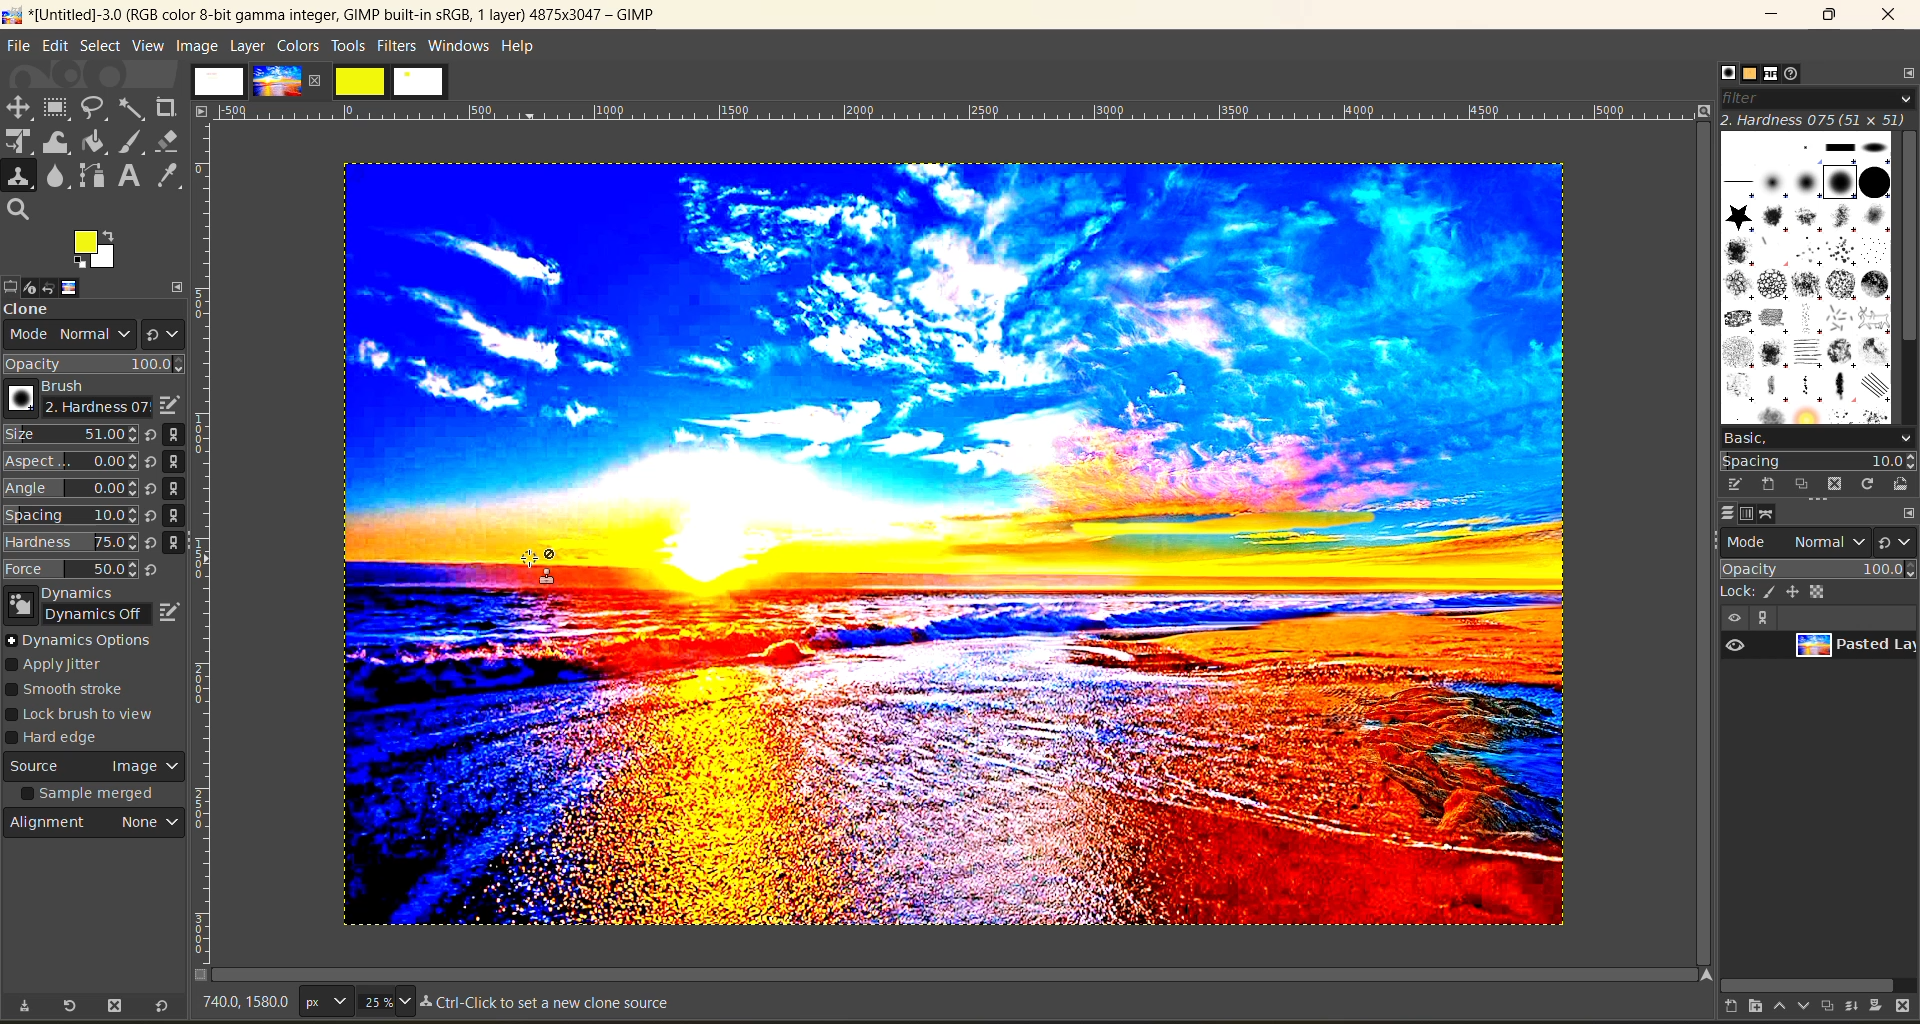 The width and height of the screenshot is (1920, 1024). I want to click on image, so click(195, 45).